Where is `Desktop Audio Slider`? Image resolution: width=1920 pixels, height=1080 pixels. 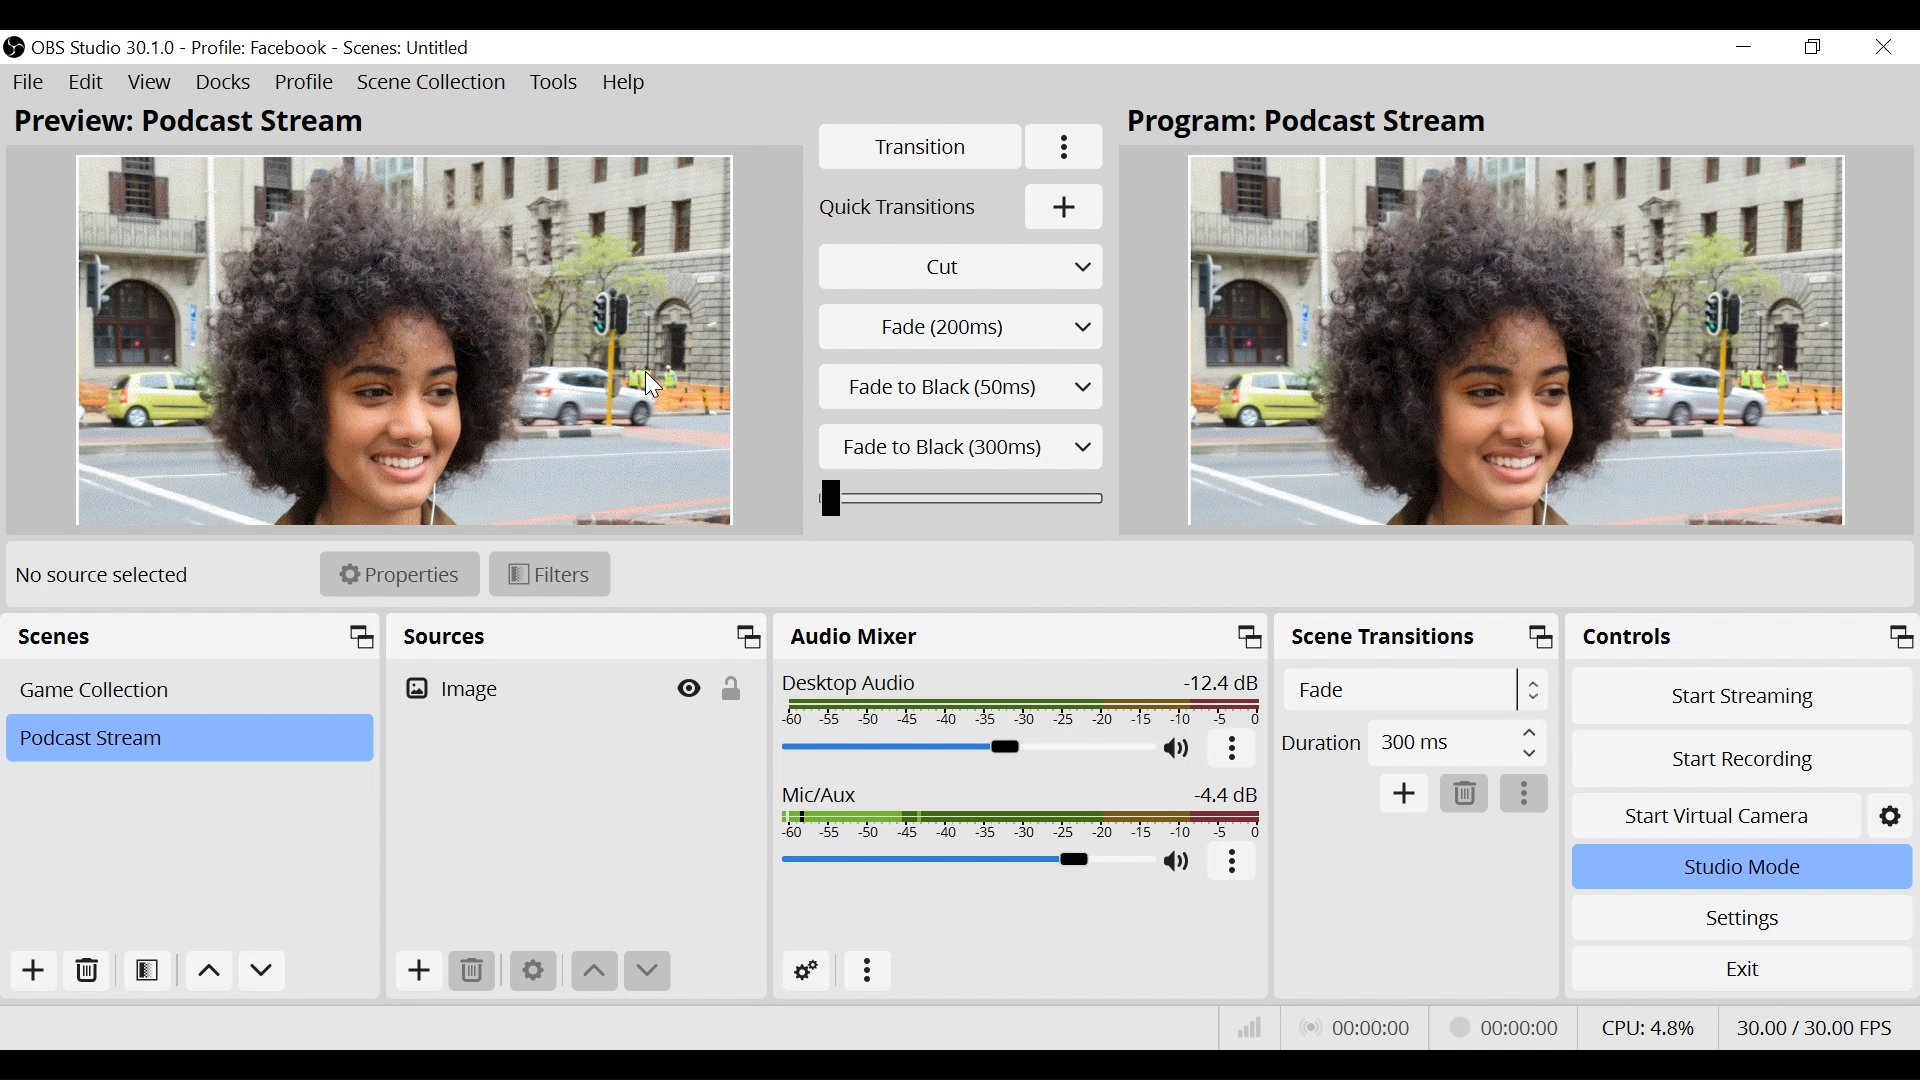
Desktop Audio Slider is located at coordinates (963, 748).